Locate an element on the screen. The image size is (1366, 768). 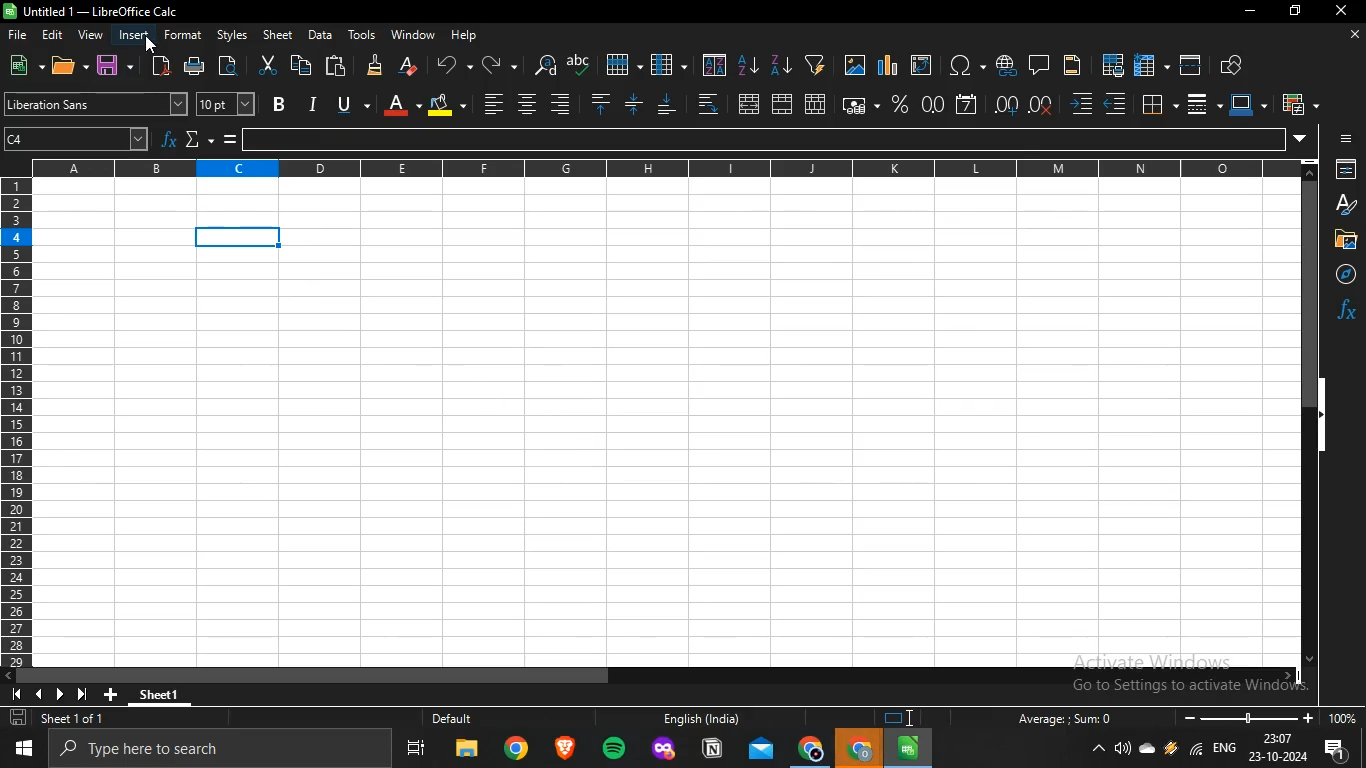
notion is located at coordinates (712, 750).